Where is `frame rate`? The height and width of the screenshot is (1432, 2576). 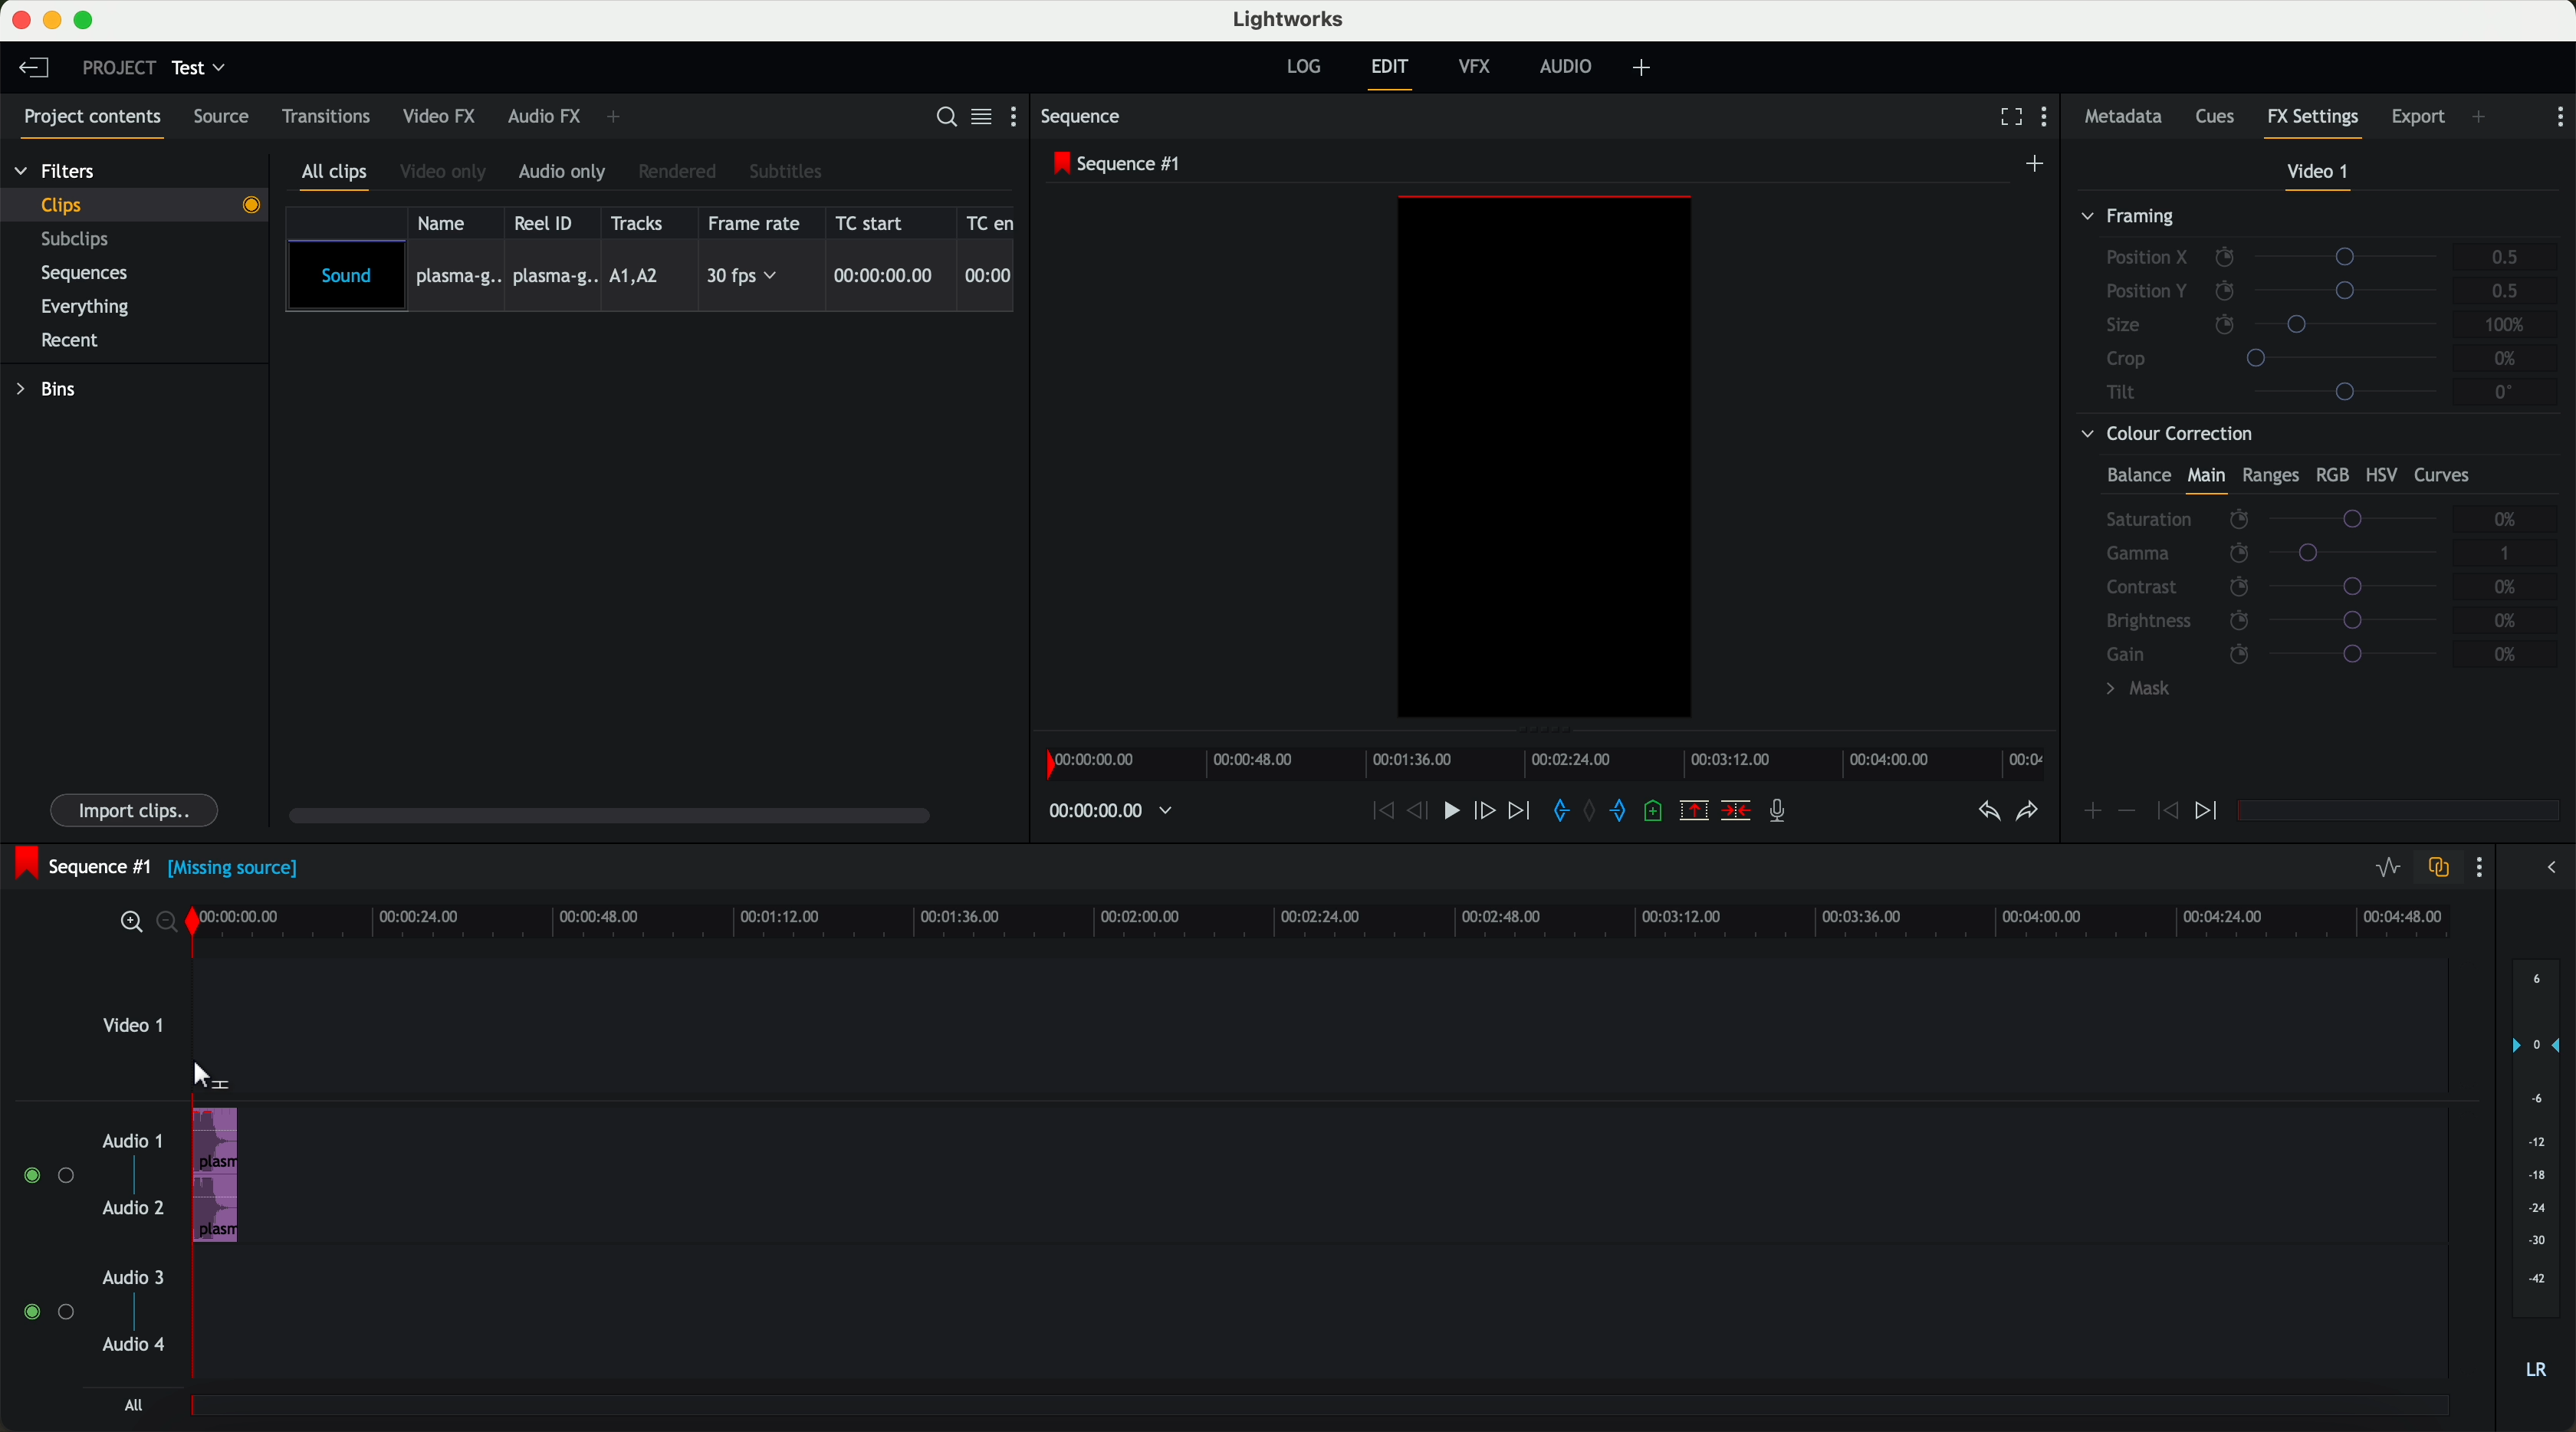 frame rate is located at coordinates (758, 223).